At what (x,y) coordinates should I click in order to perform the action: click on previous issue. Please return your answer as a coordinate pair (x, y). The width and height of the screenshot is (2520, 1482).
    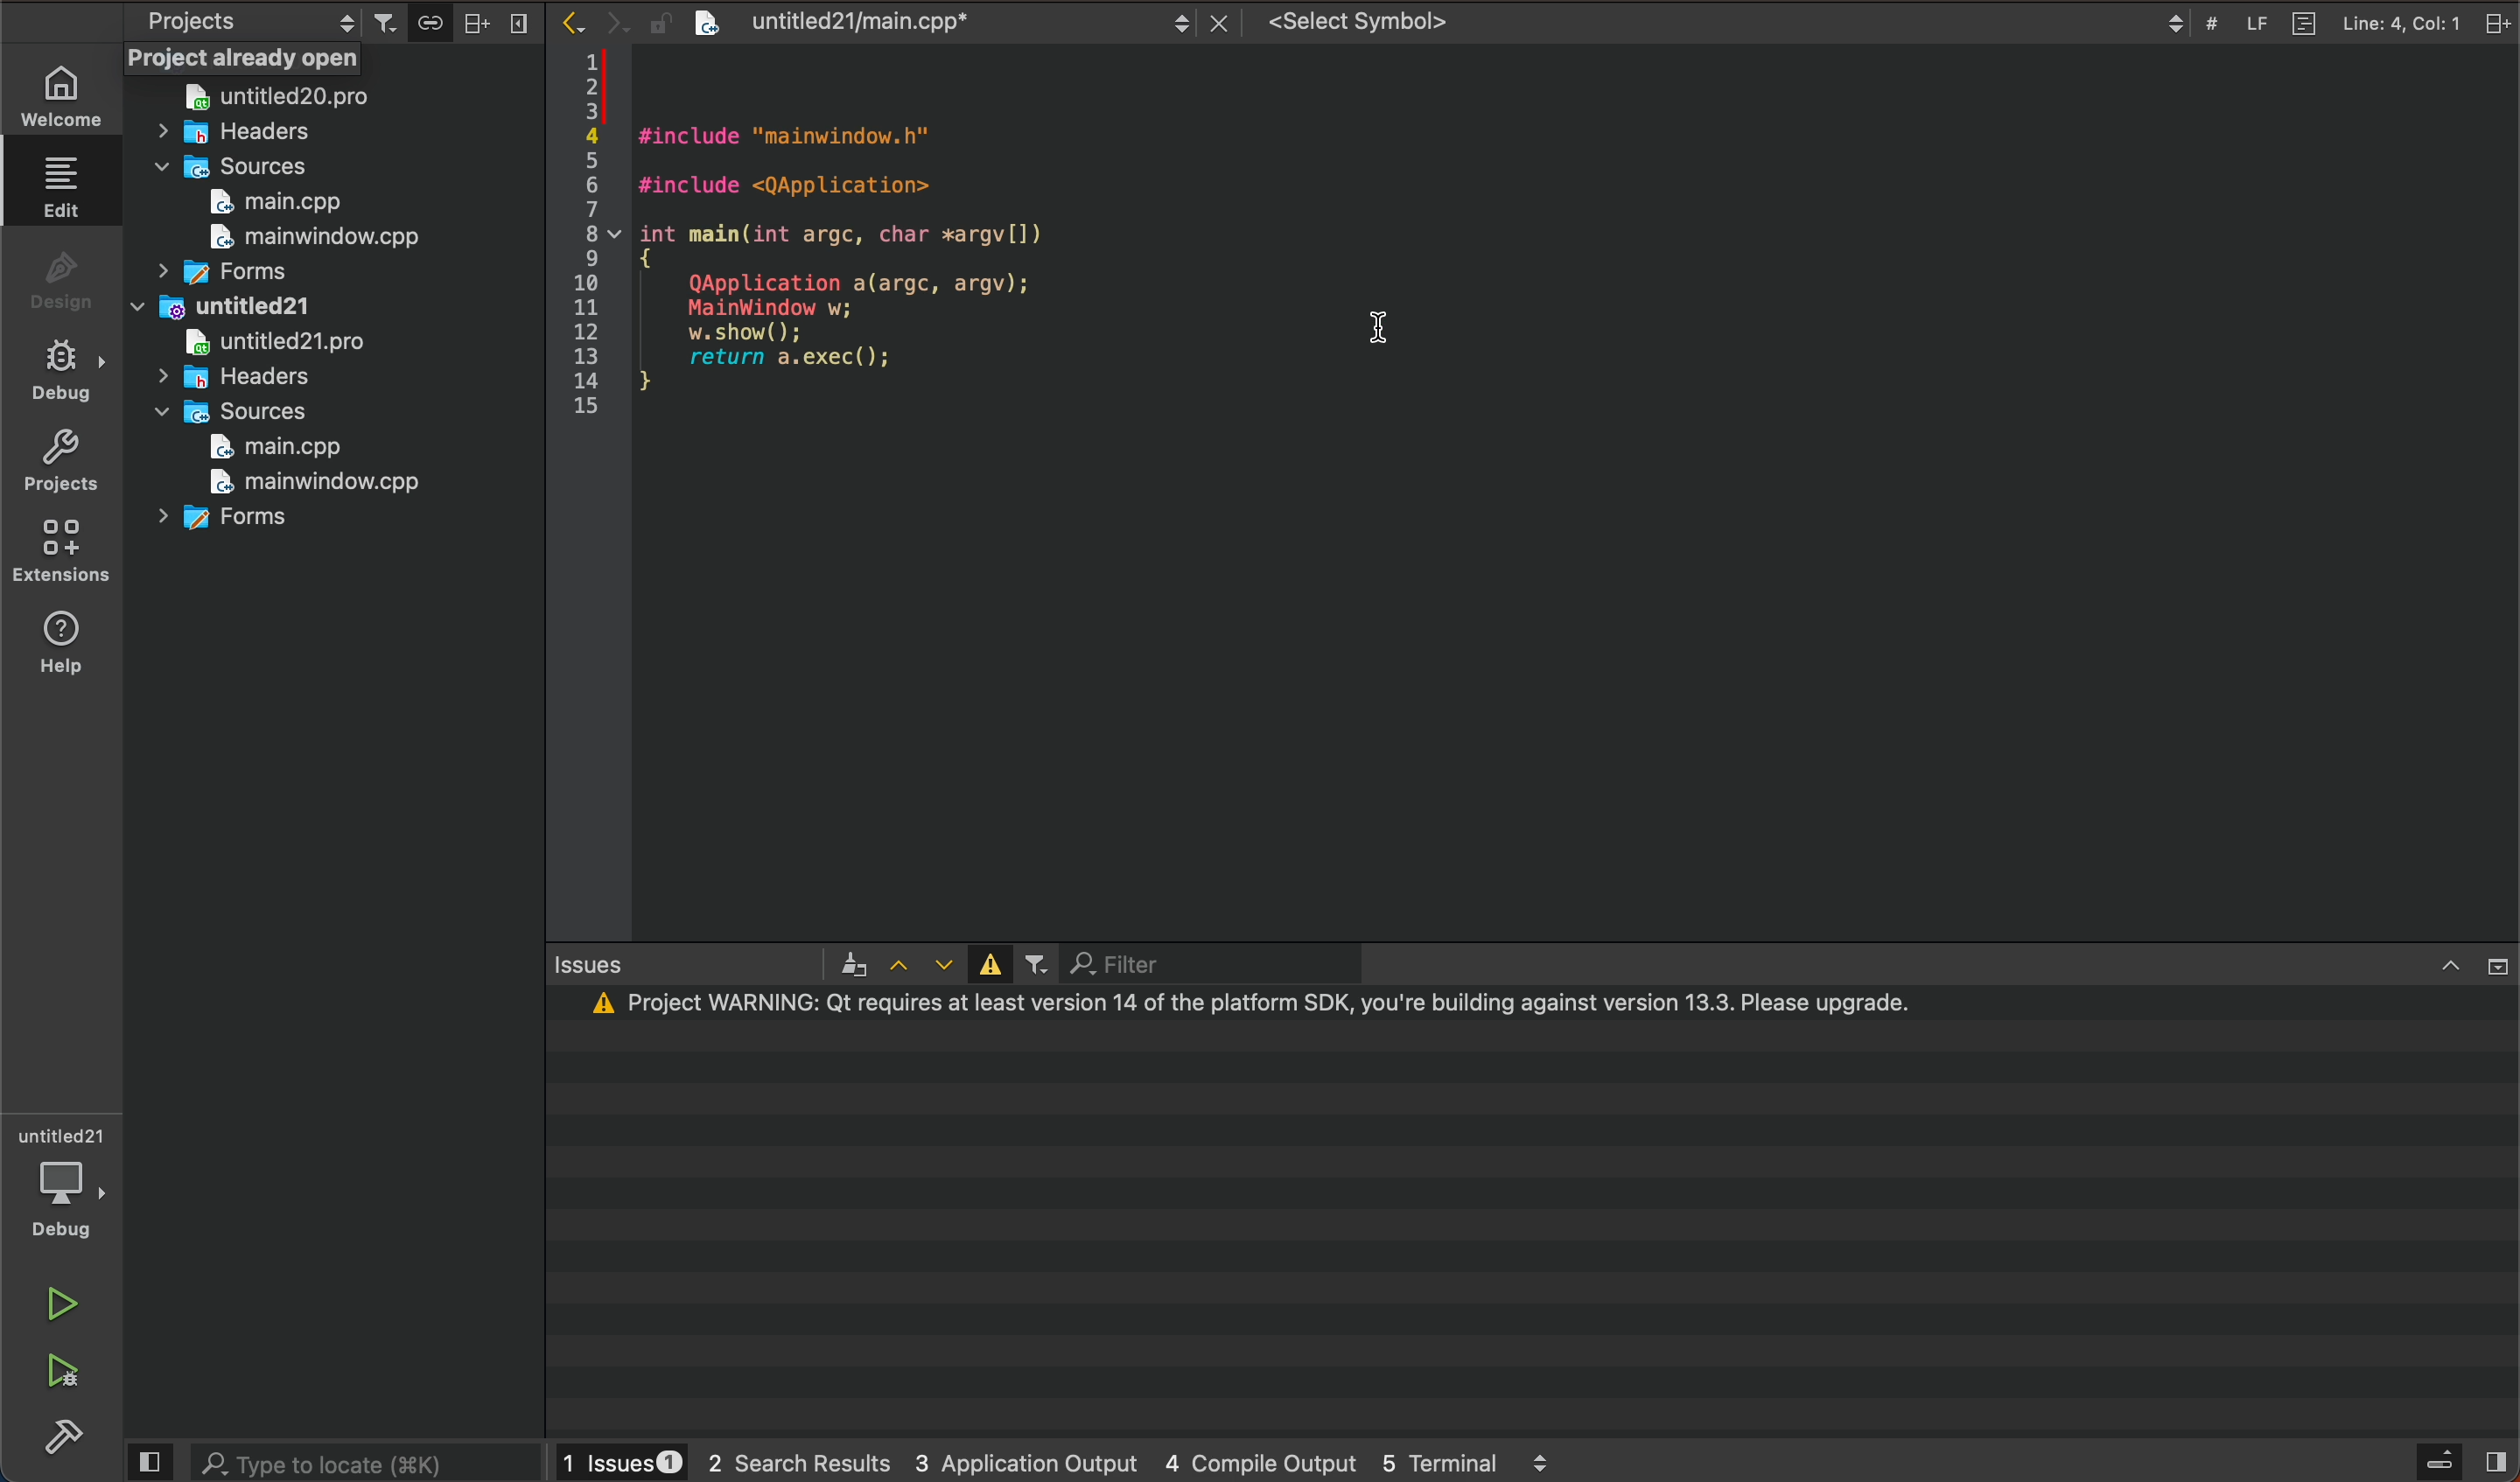
    Looking at the image, I should click on (901, 966).